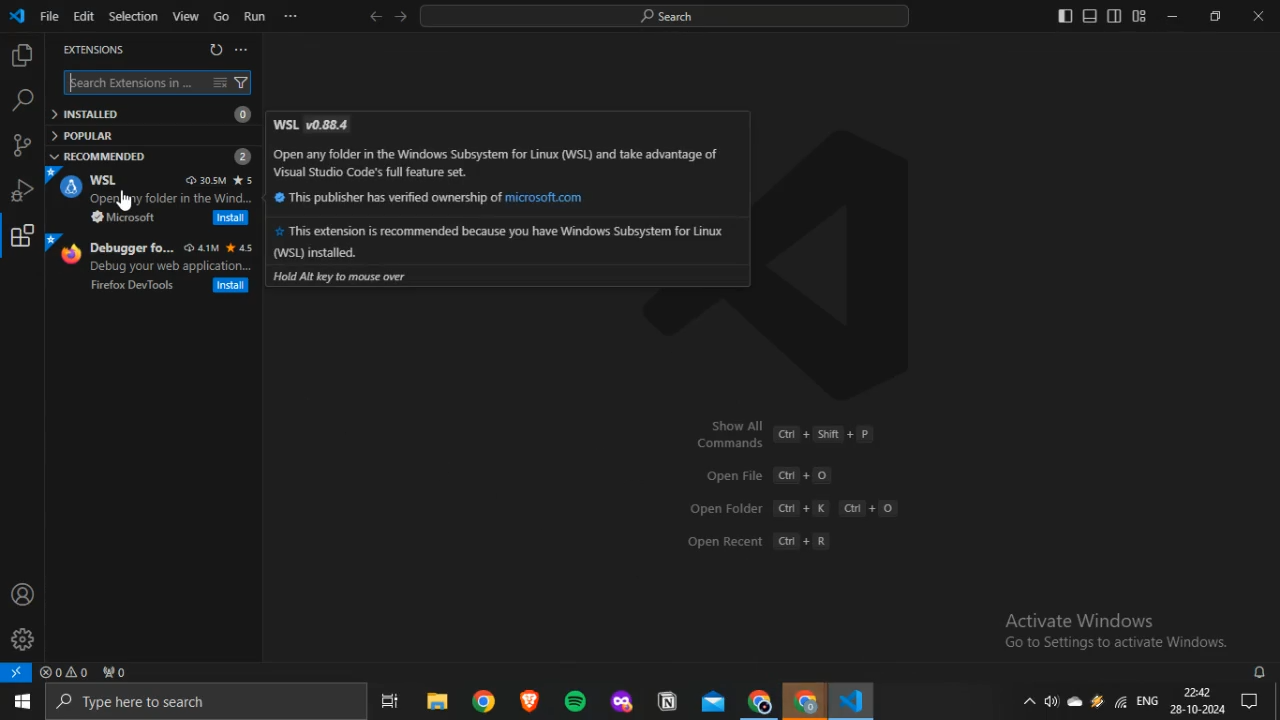 The image size is (1280, 720). Describe the element at coordinates (311, 126) in the screenshot. I see `WSL v0.884` at that location.